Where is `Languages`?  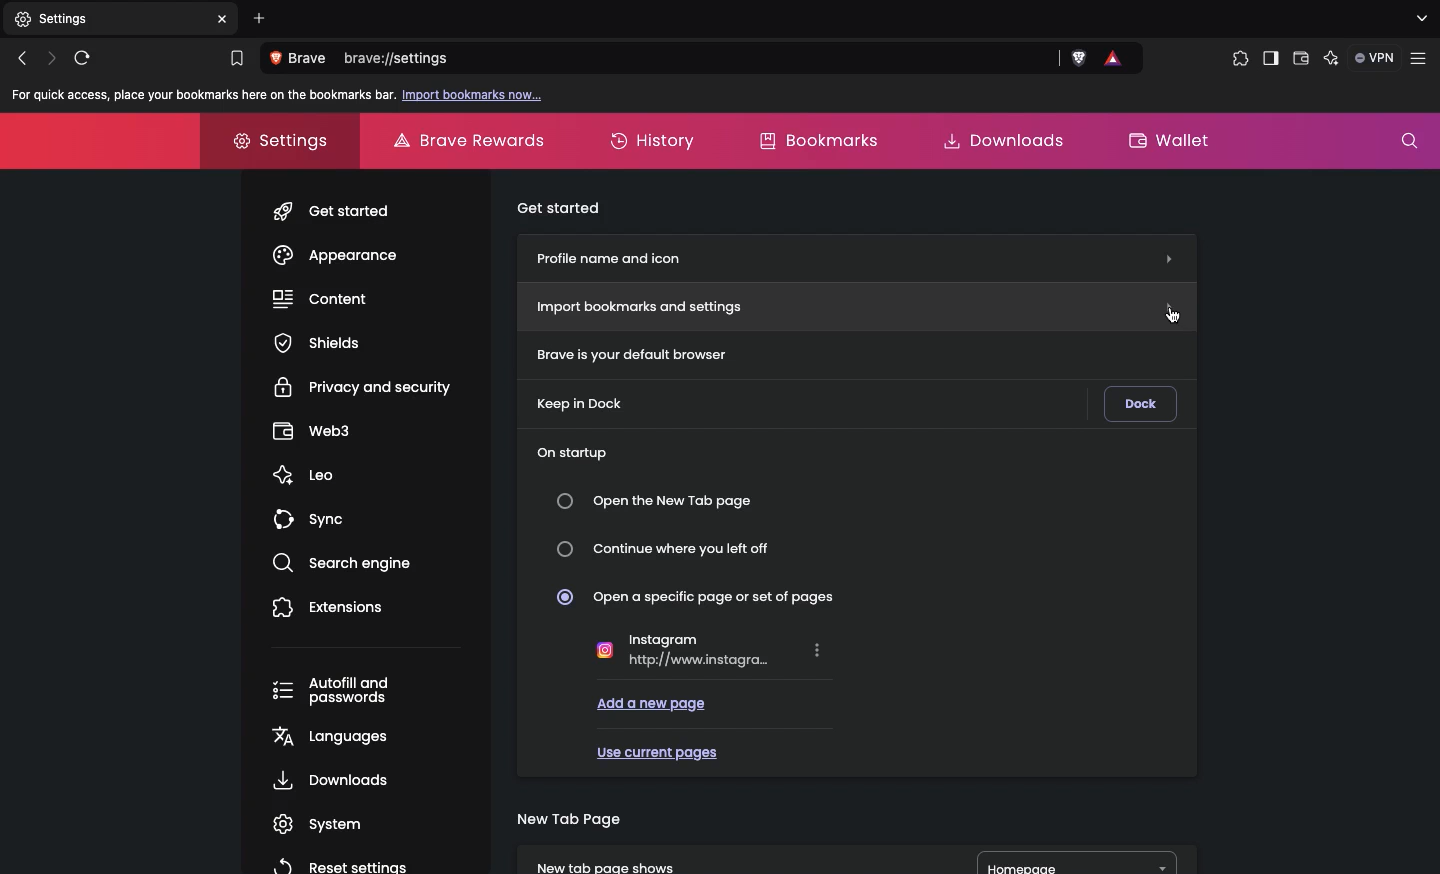 Languages is located at coordinates (327, 735).